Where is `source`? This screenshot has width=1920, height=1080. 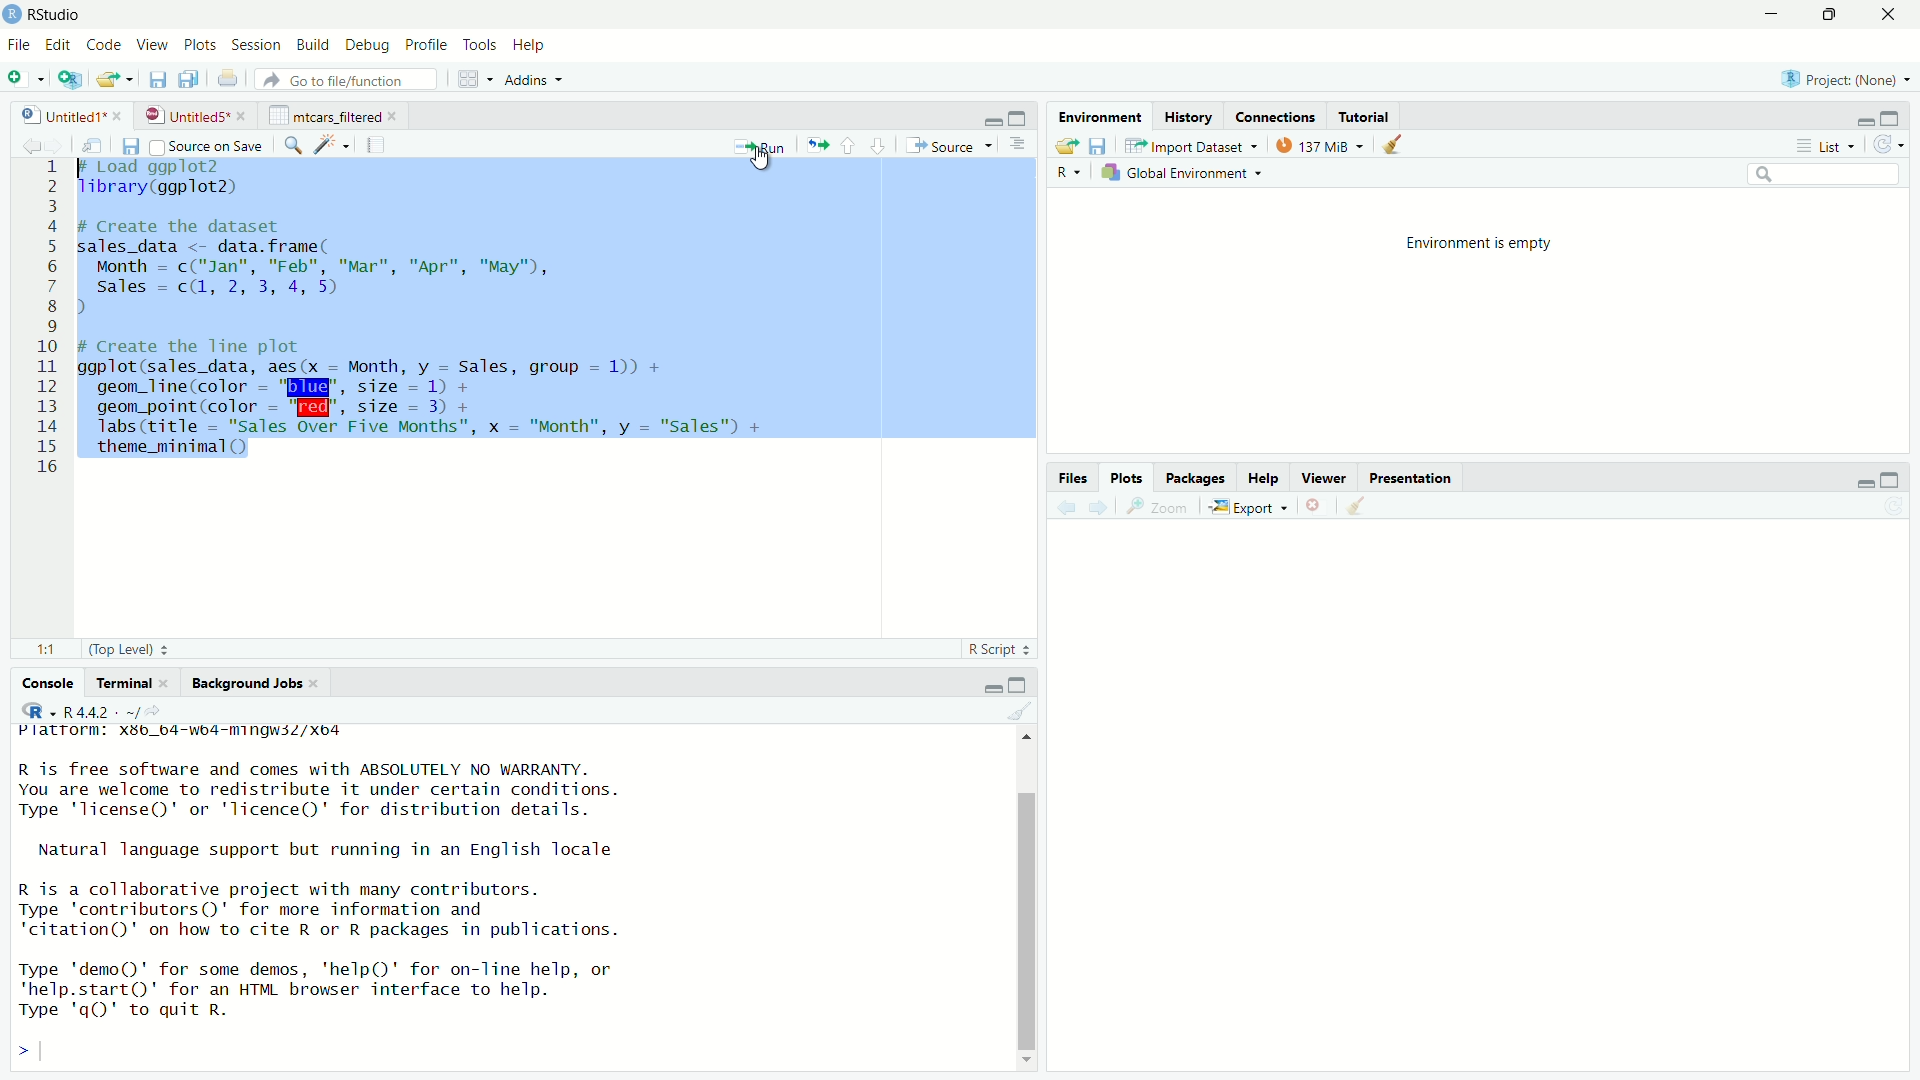
source is located at coordinates (947, 146).